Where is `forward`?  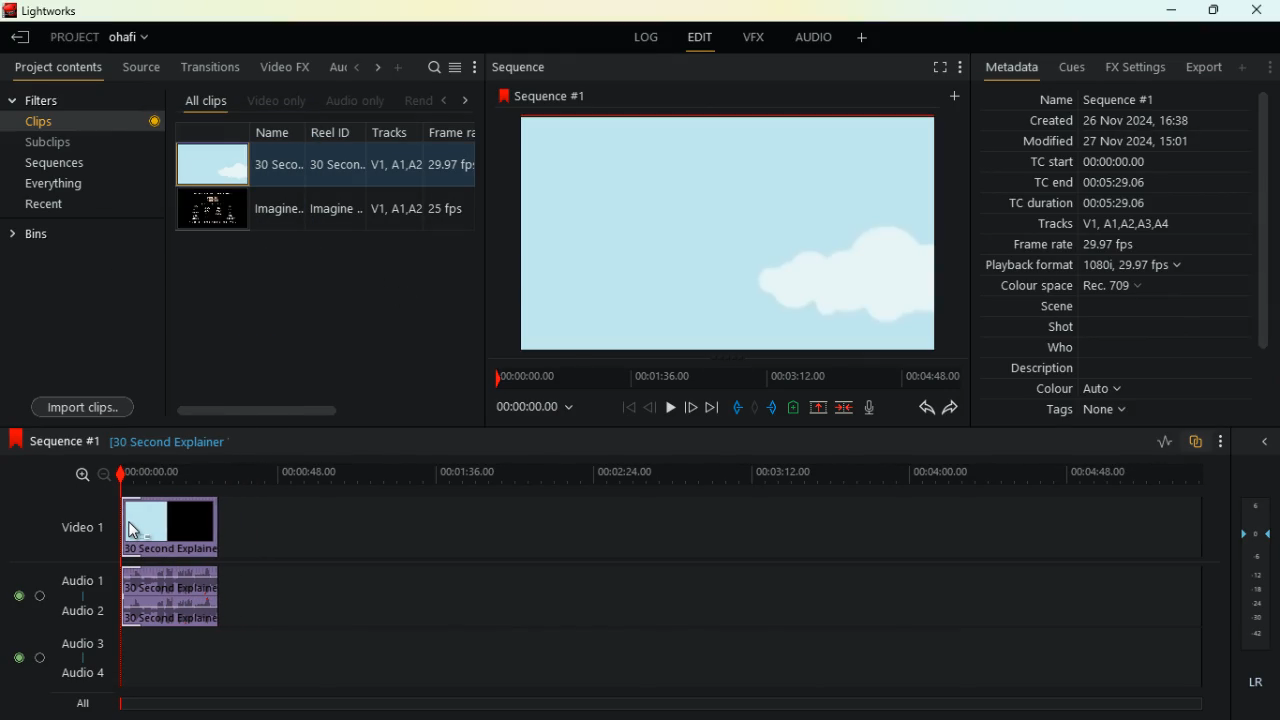
forward is located at coordinates (691, 406).